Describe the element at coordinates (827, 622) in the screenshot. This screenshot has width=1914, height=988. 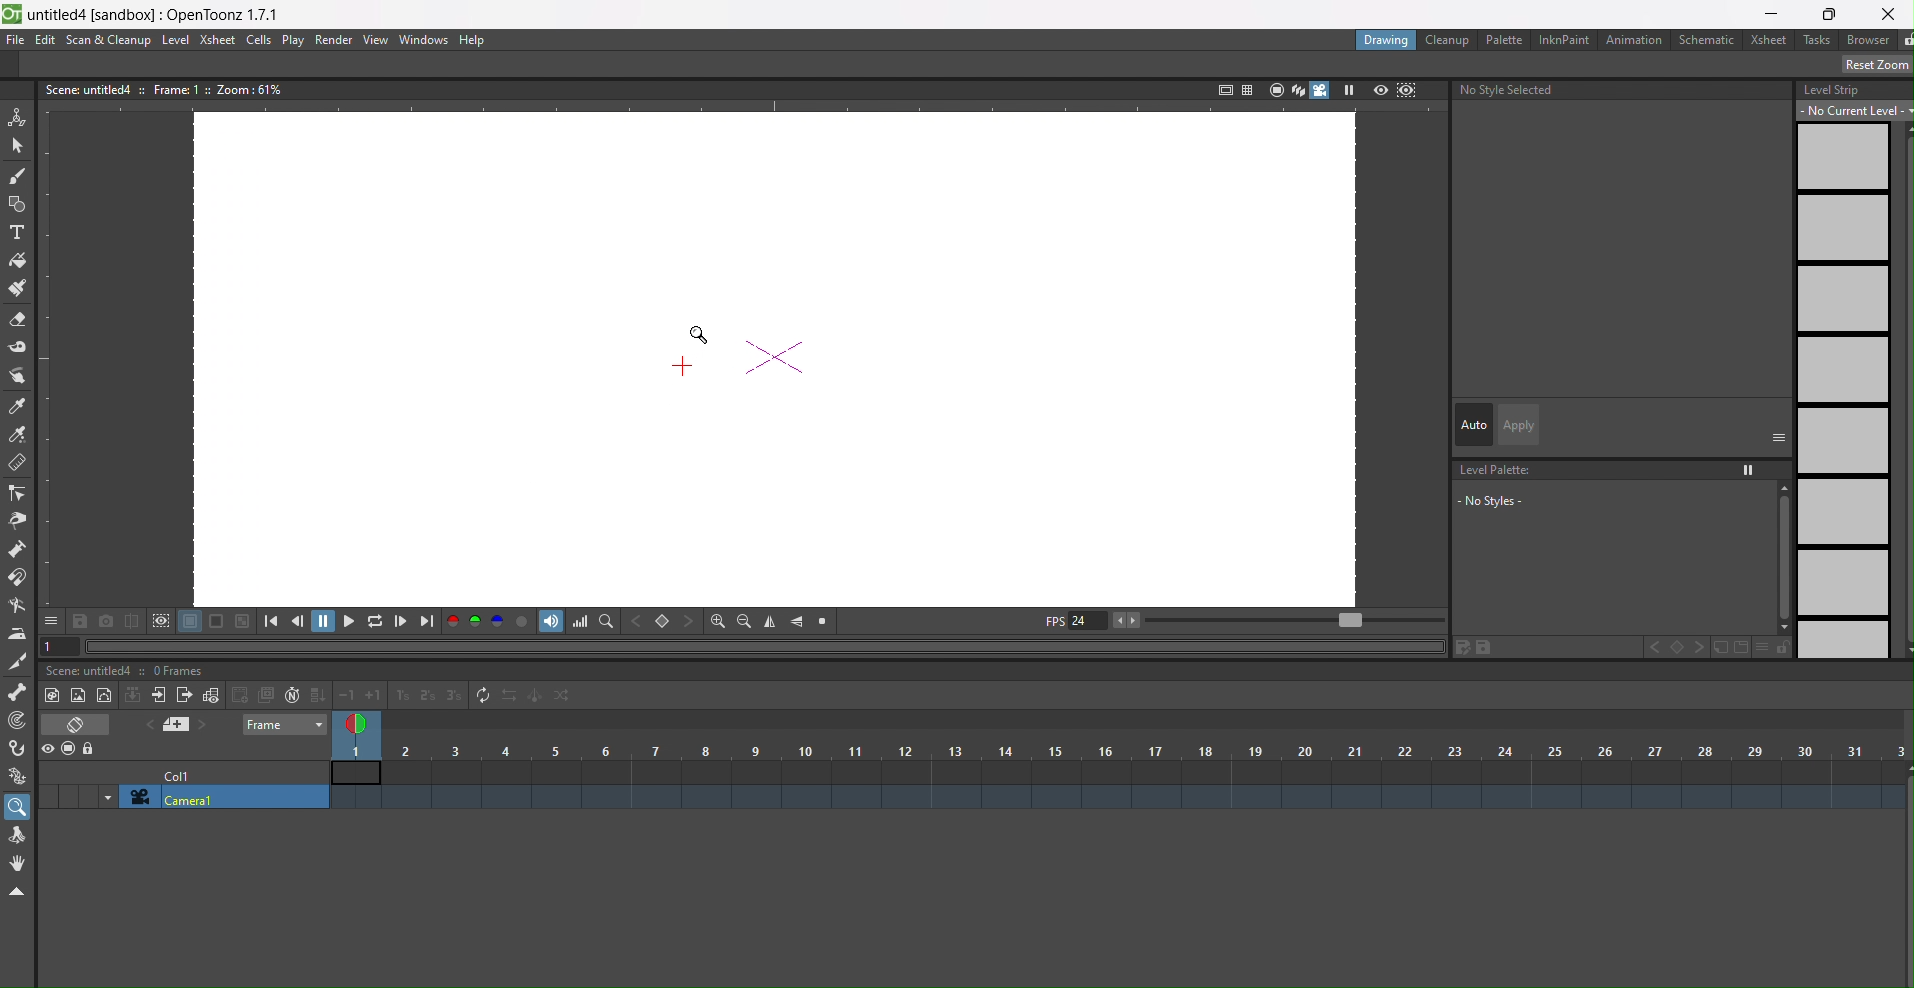
I see `` at that location.